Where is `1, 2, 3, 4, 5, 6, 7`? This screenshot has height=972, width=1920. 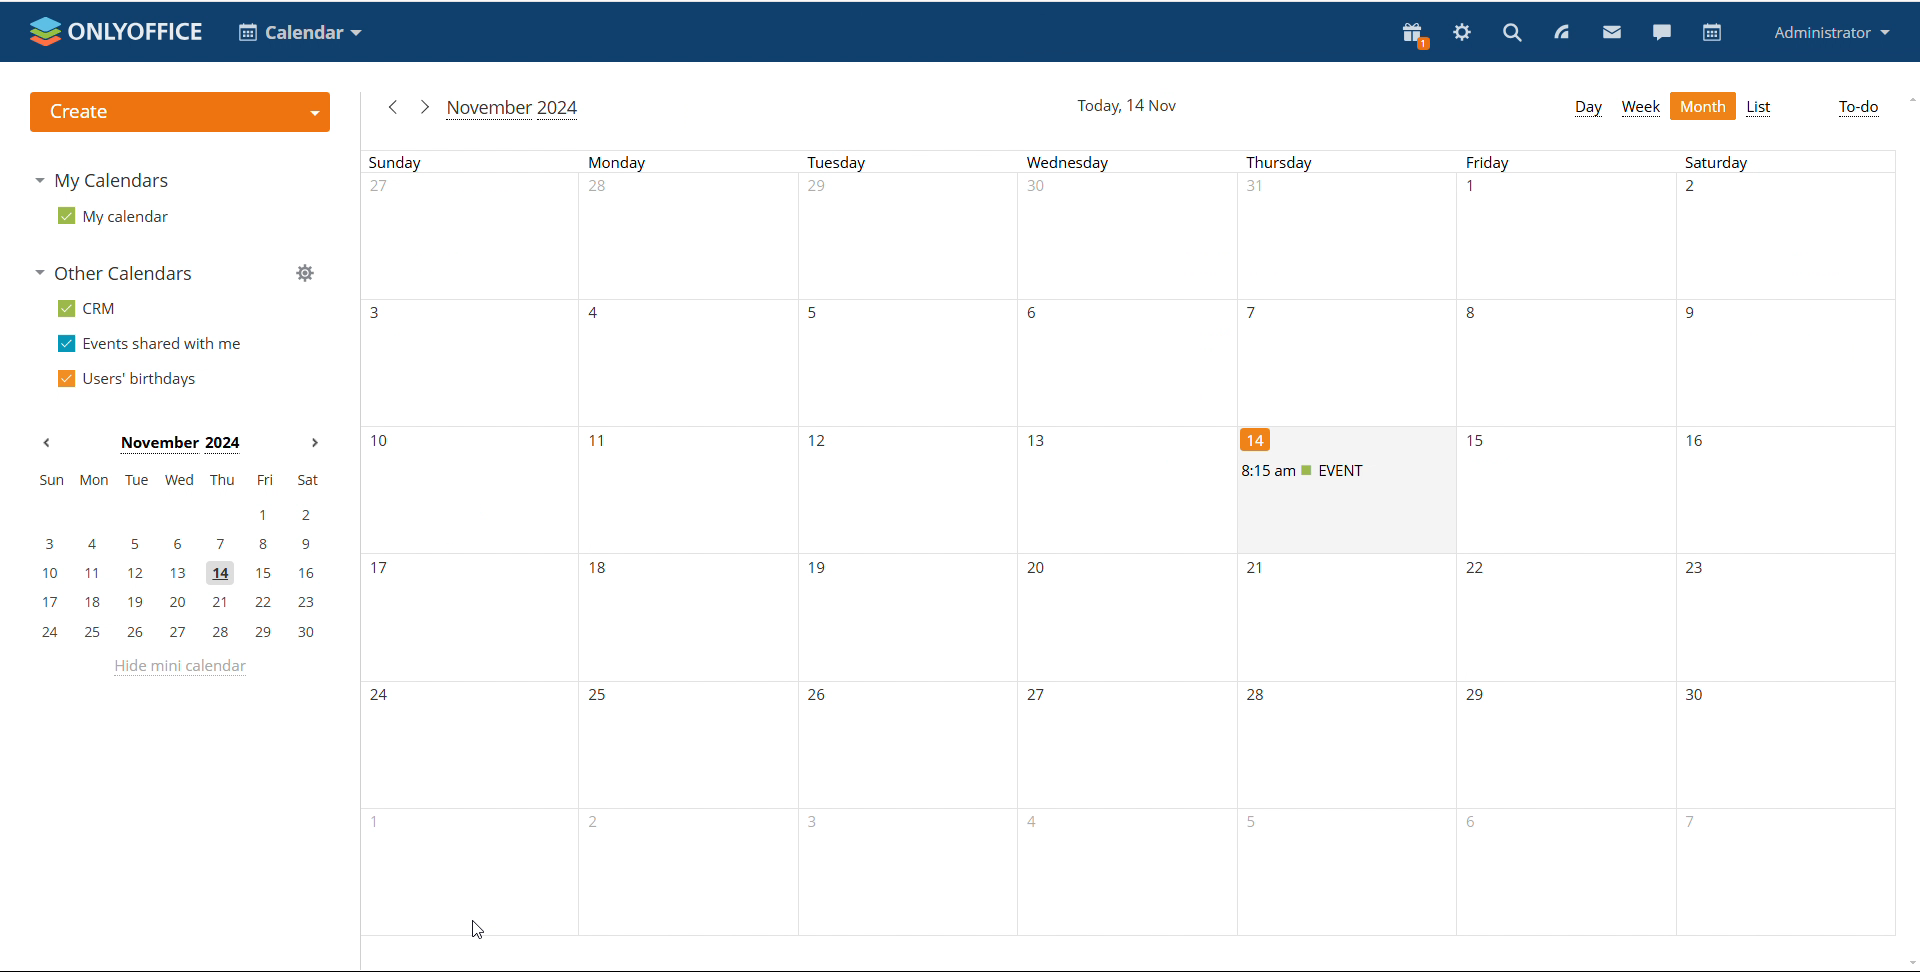 1, 2, 3, 4, 5, 6, 7 is located at coordinates (1113, 874).